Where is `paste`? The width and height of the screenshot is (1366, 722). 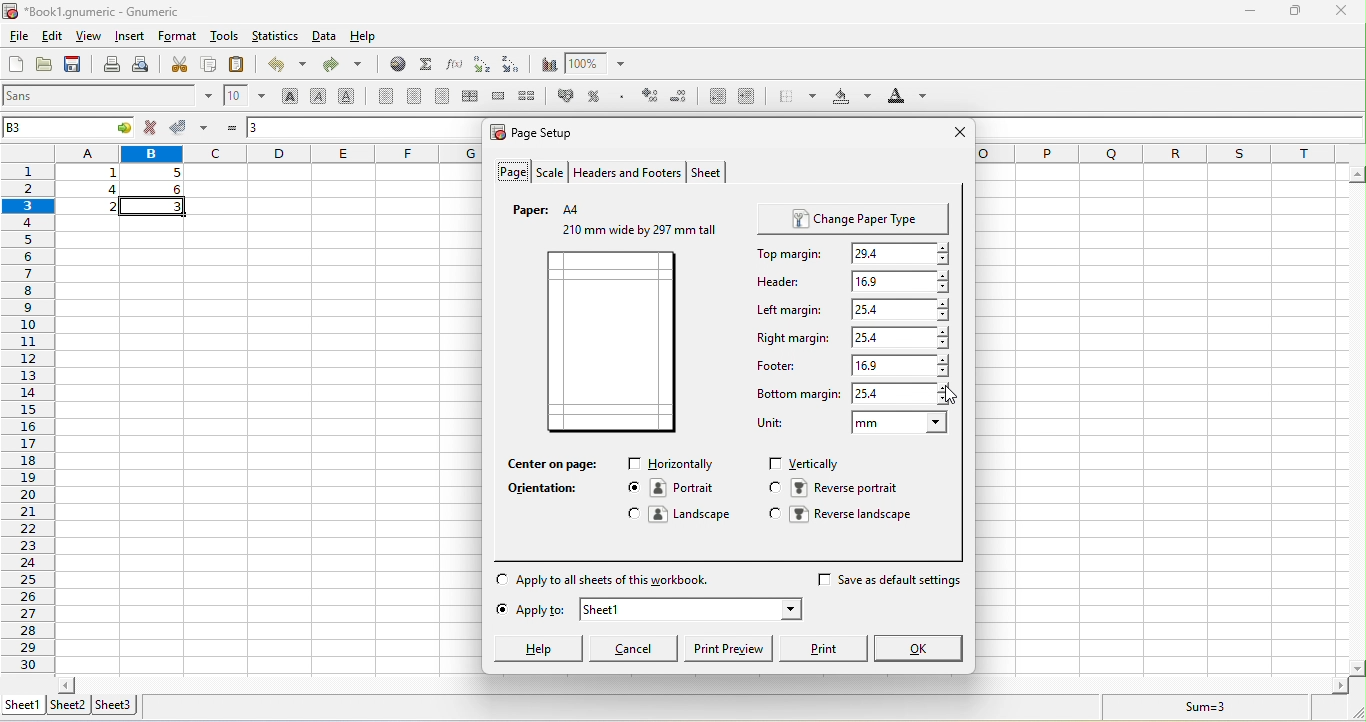
paste is located at coordinates (238, 65).